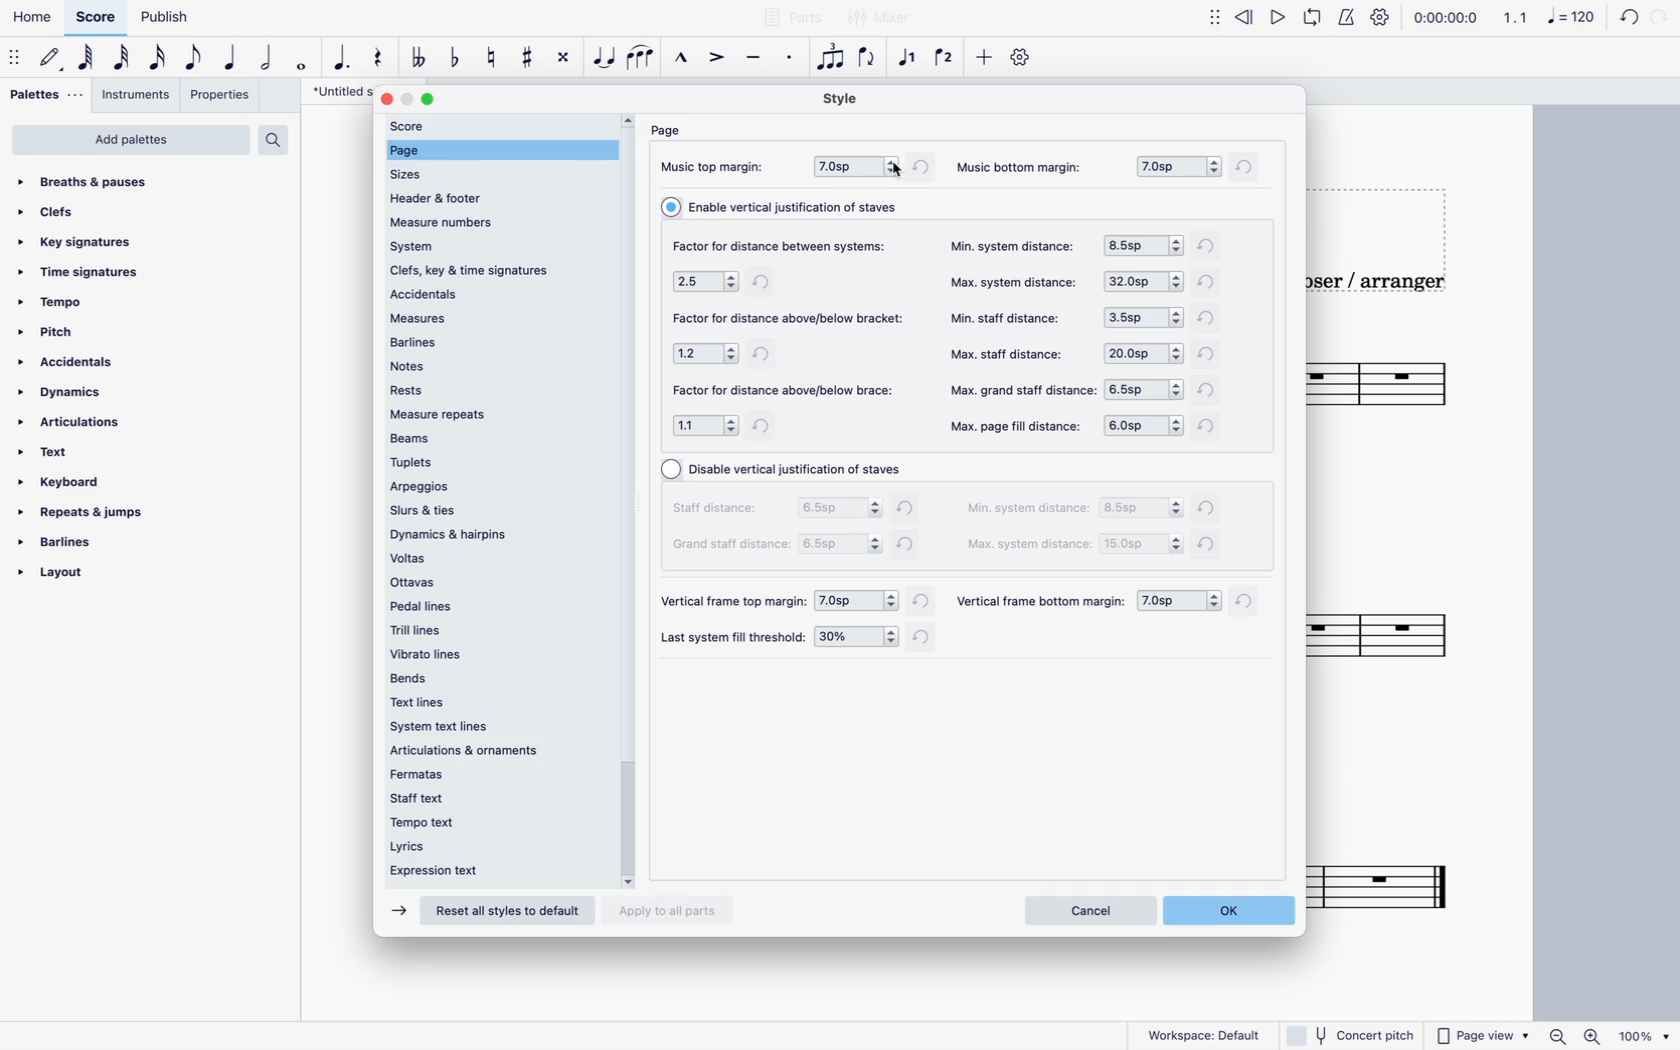  I want to click on ottavas, so click(495, 583).